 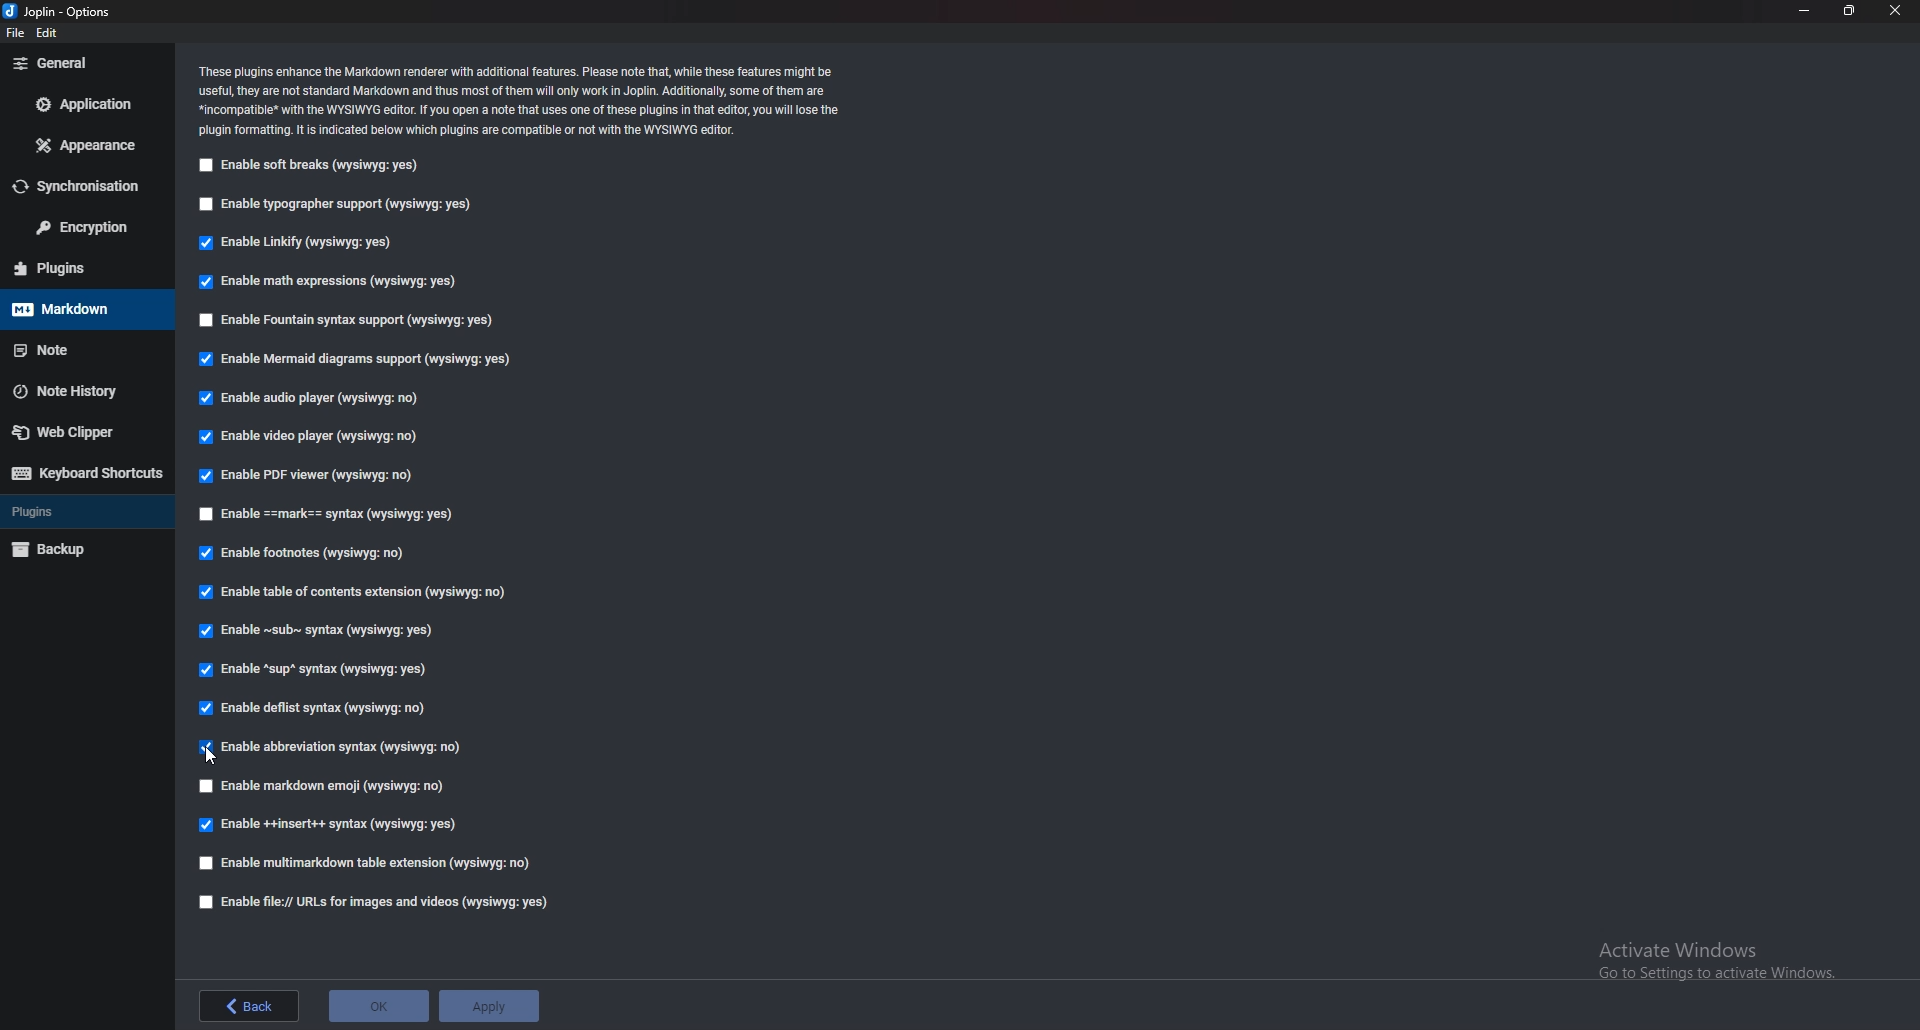 I want to click on back, so click(x=249, y=1004).